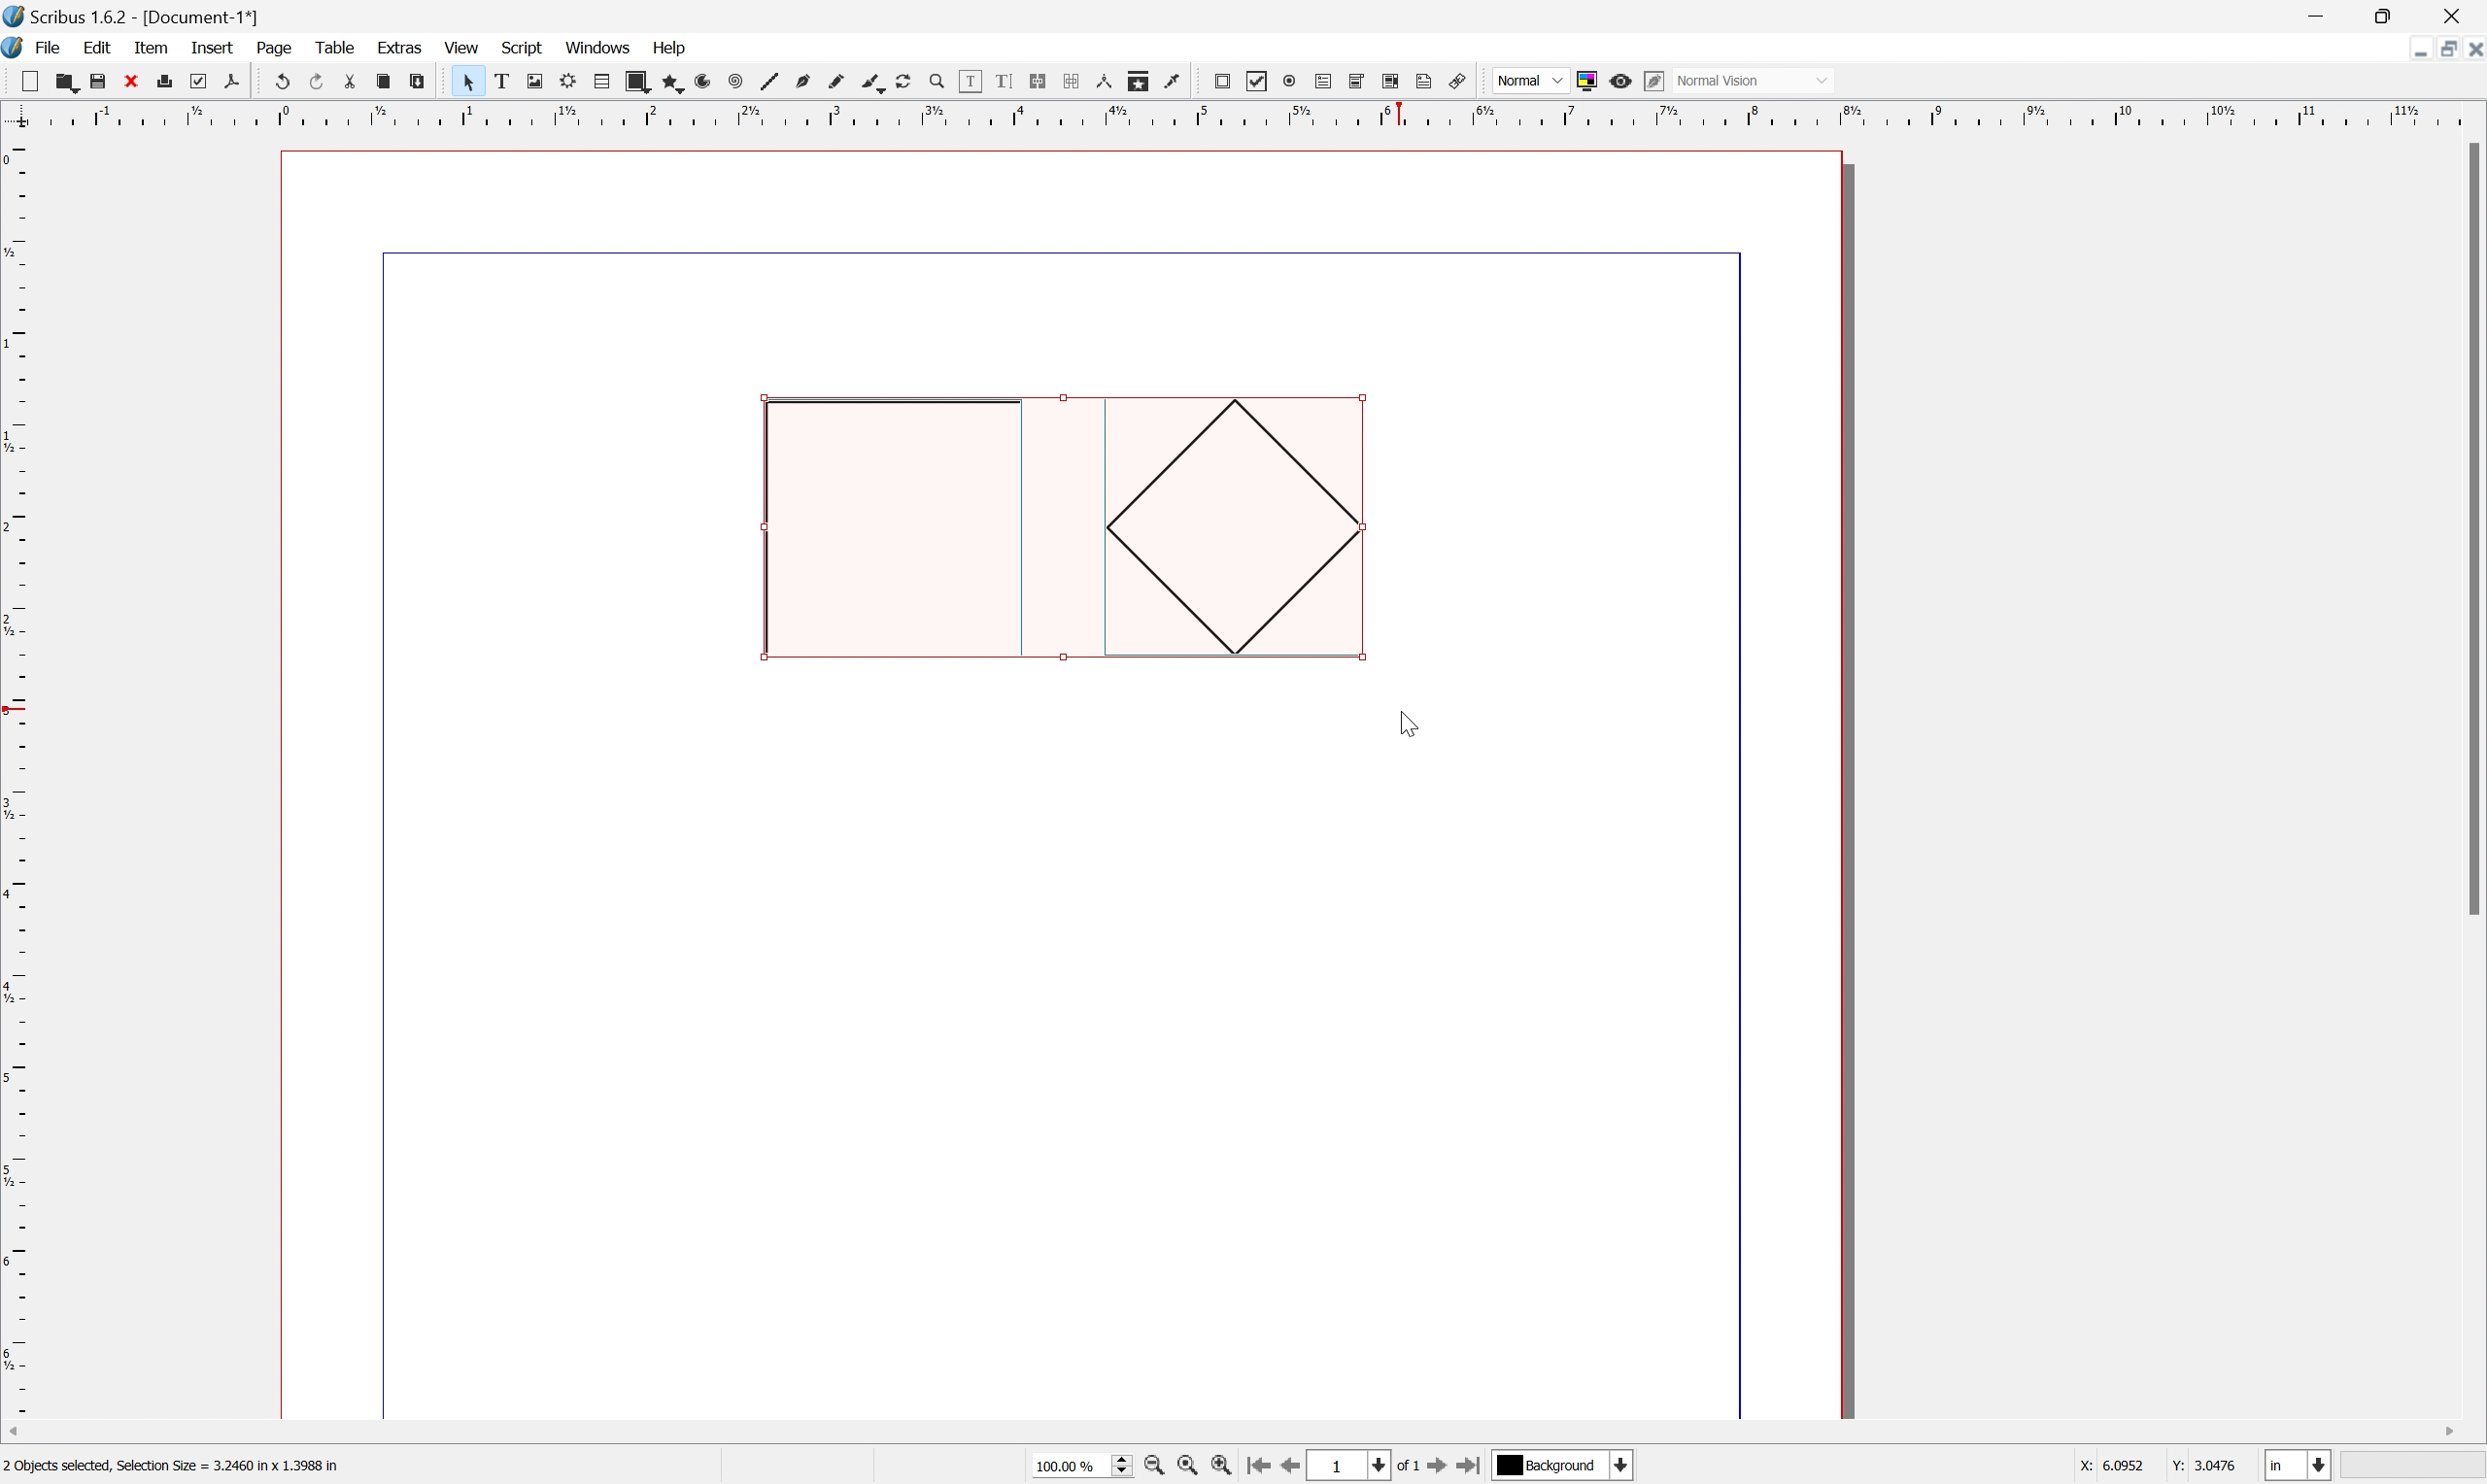 This screenshot has width=2487, height=1484. I want to click on pdf combo box, so click(1356, 82).